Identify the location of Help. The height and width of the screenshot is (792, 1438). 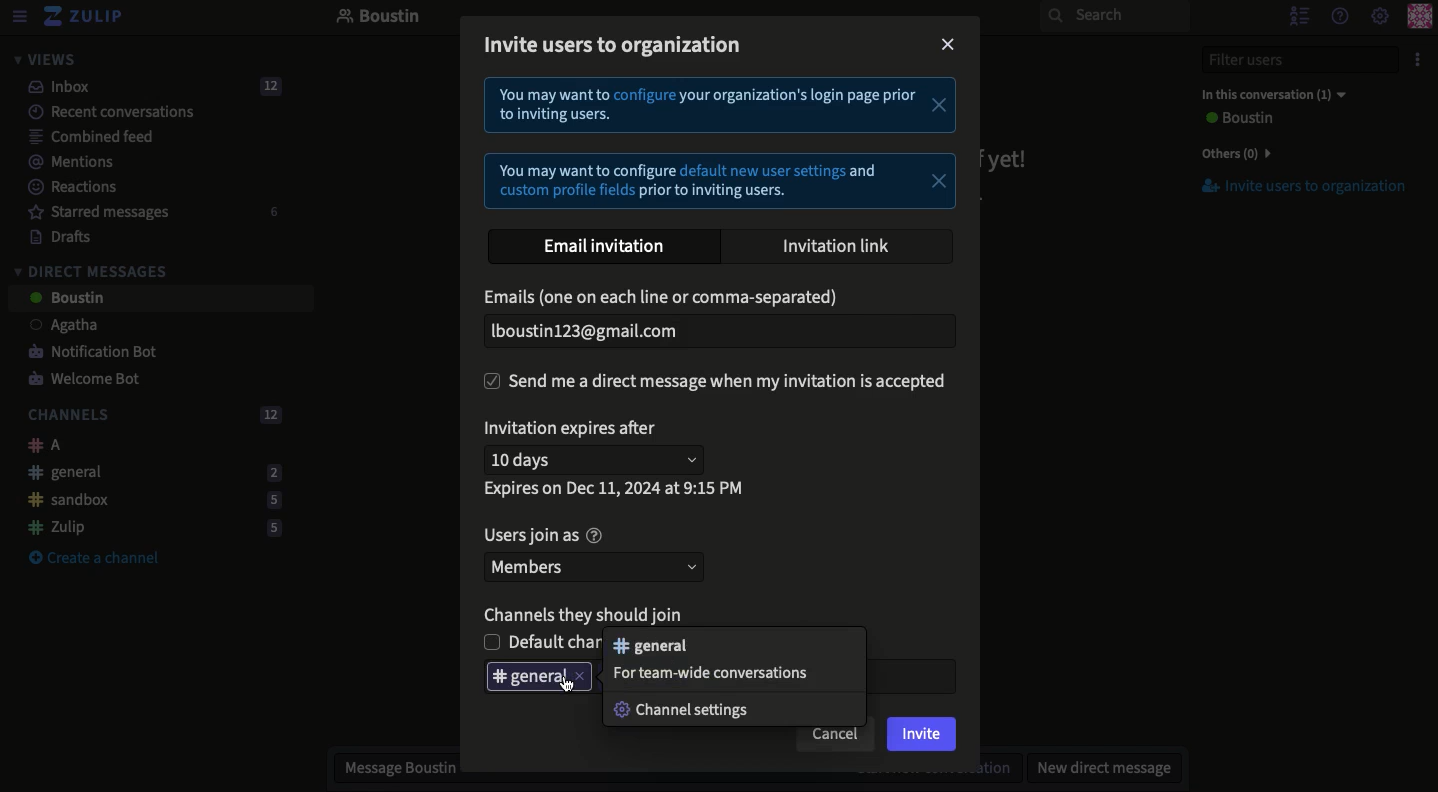
(1338, 15).